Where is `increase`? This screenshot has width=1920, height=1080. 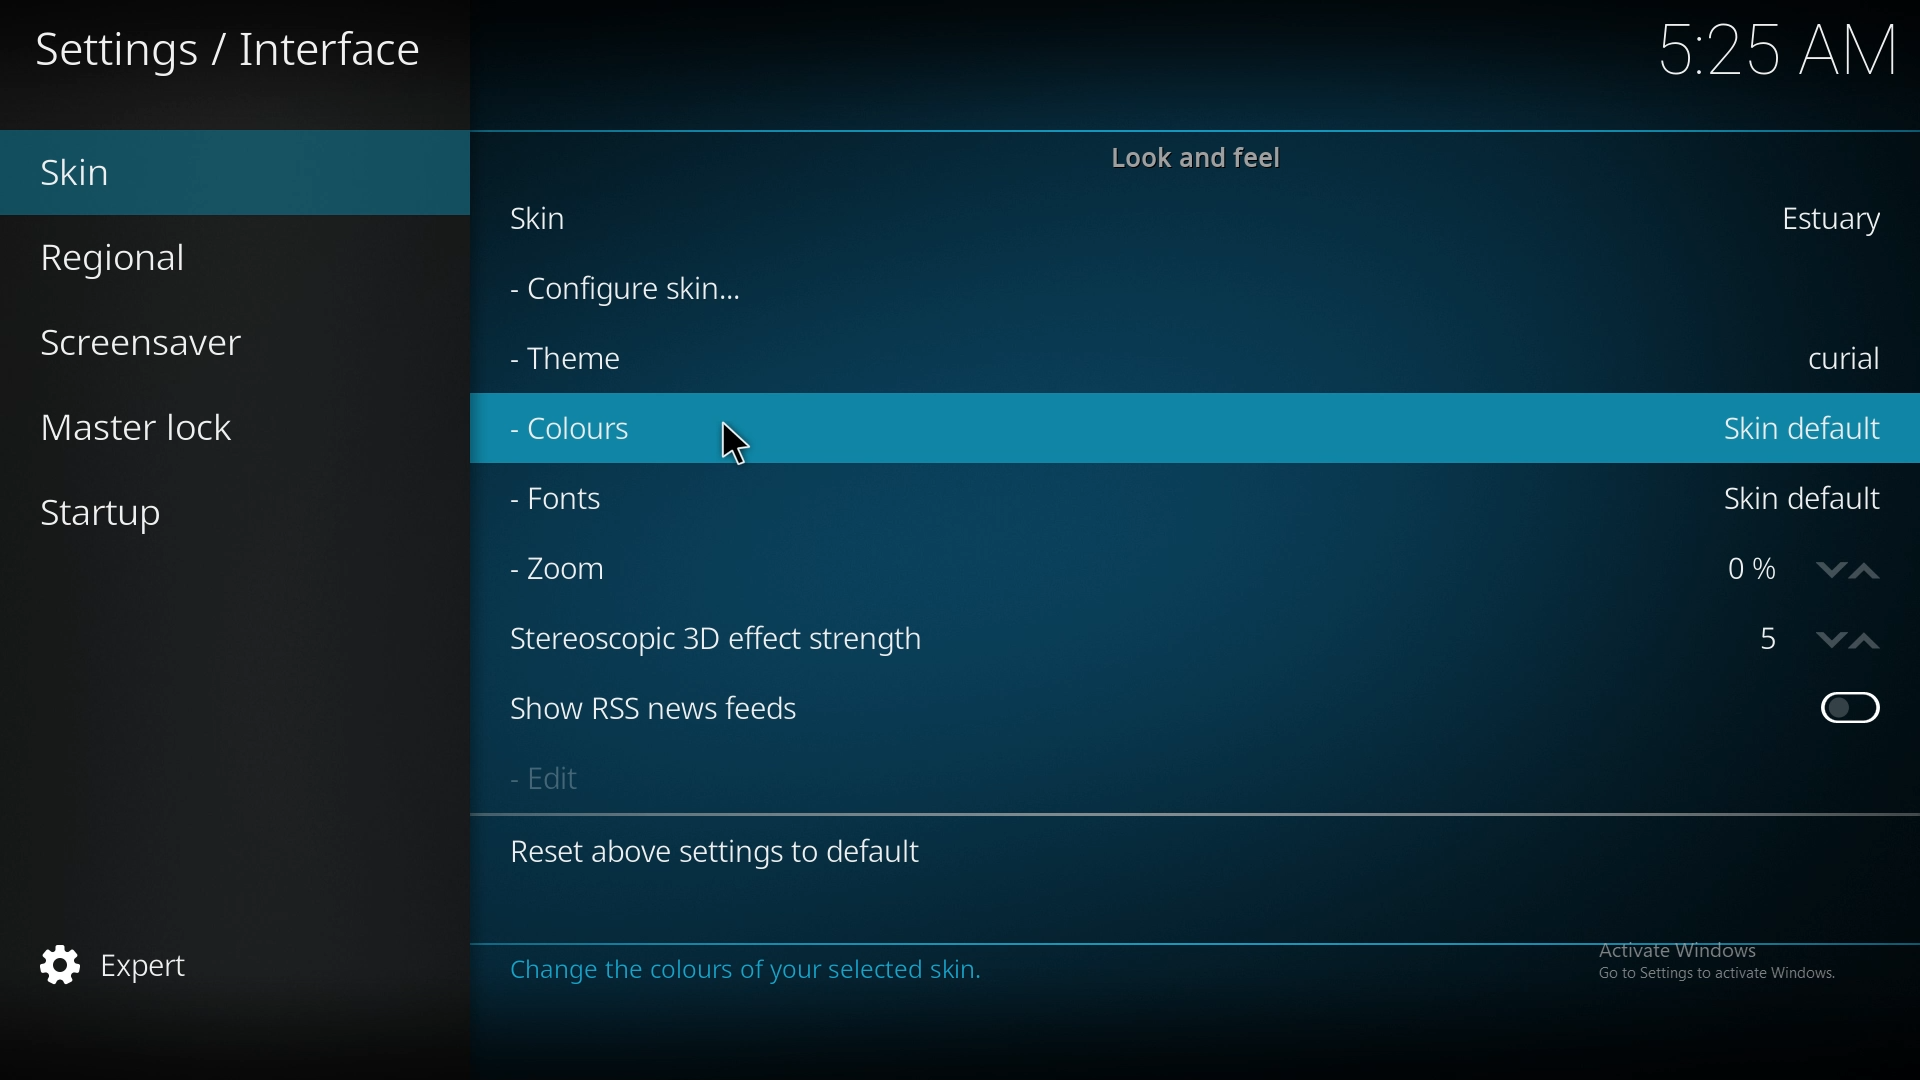
increase is located at coordinates (1867, 643).